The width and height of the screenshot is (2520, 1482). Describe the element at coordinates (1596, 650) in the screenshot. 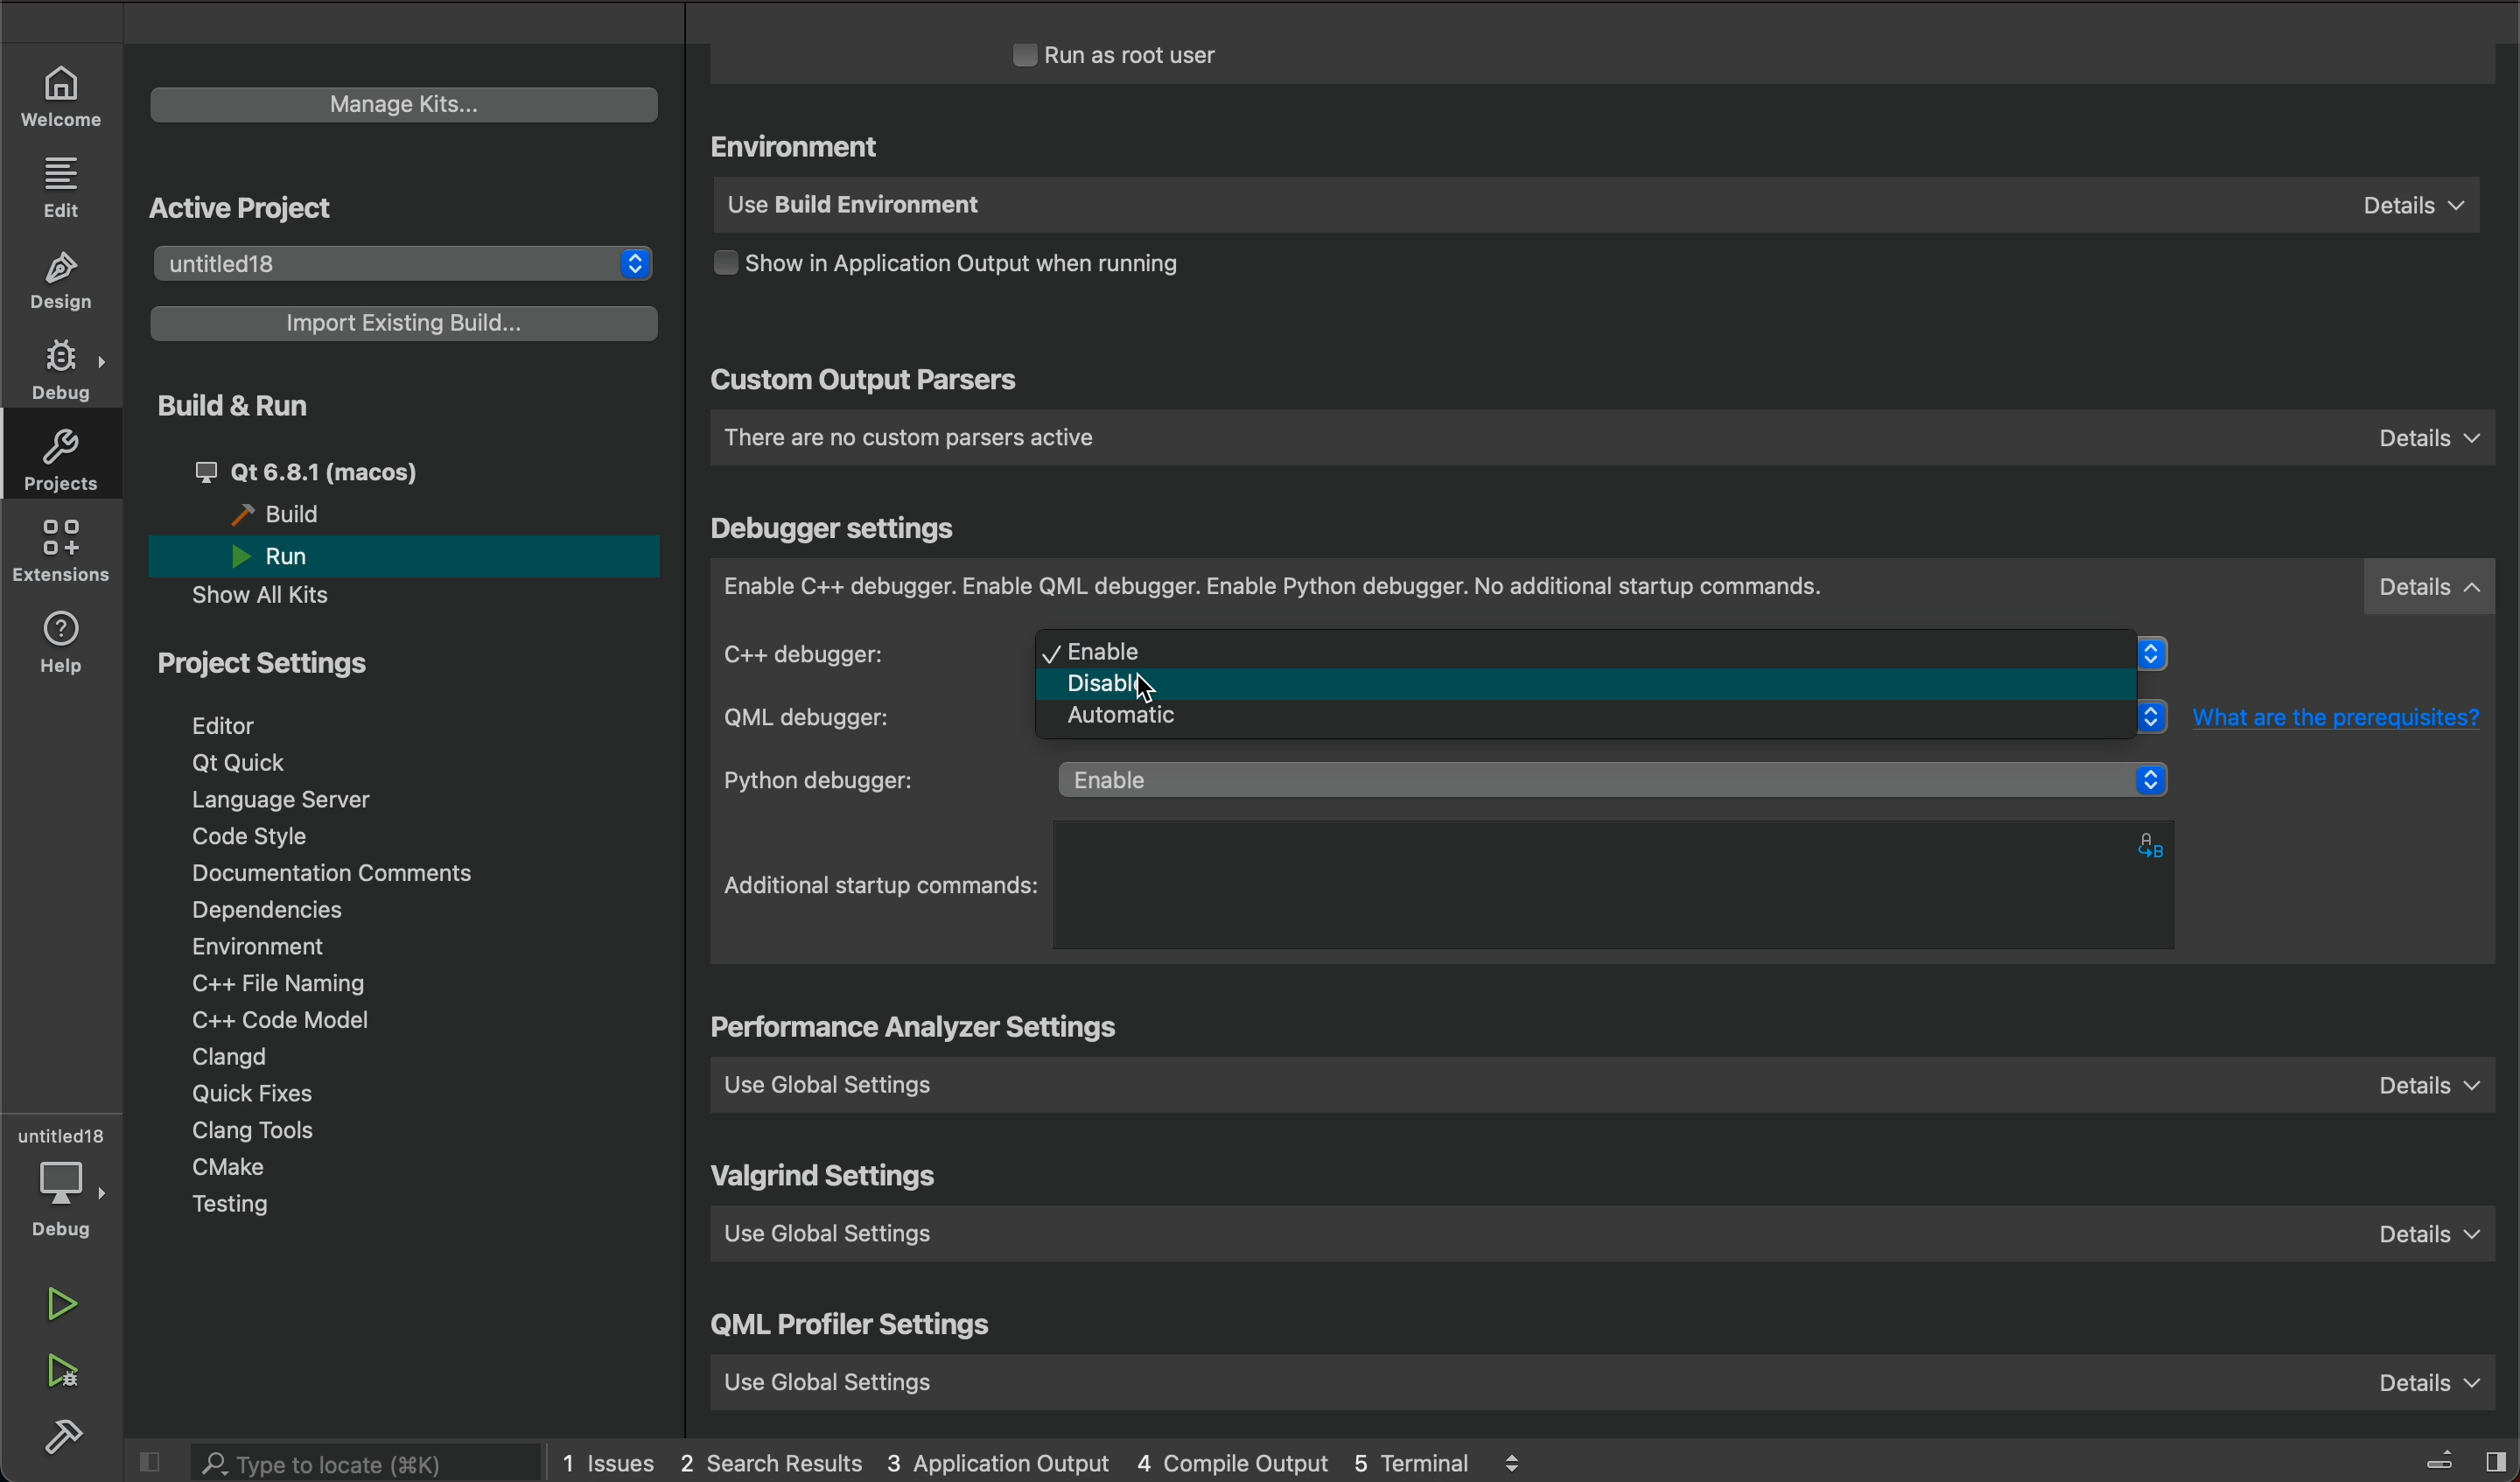

I see `enable` at that location.